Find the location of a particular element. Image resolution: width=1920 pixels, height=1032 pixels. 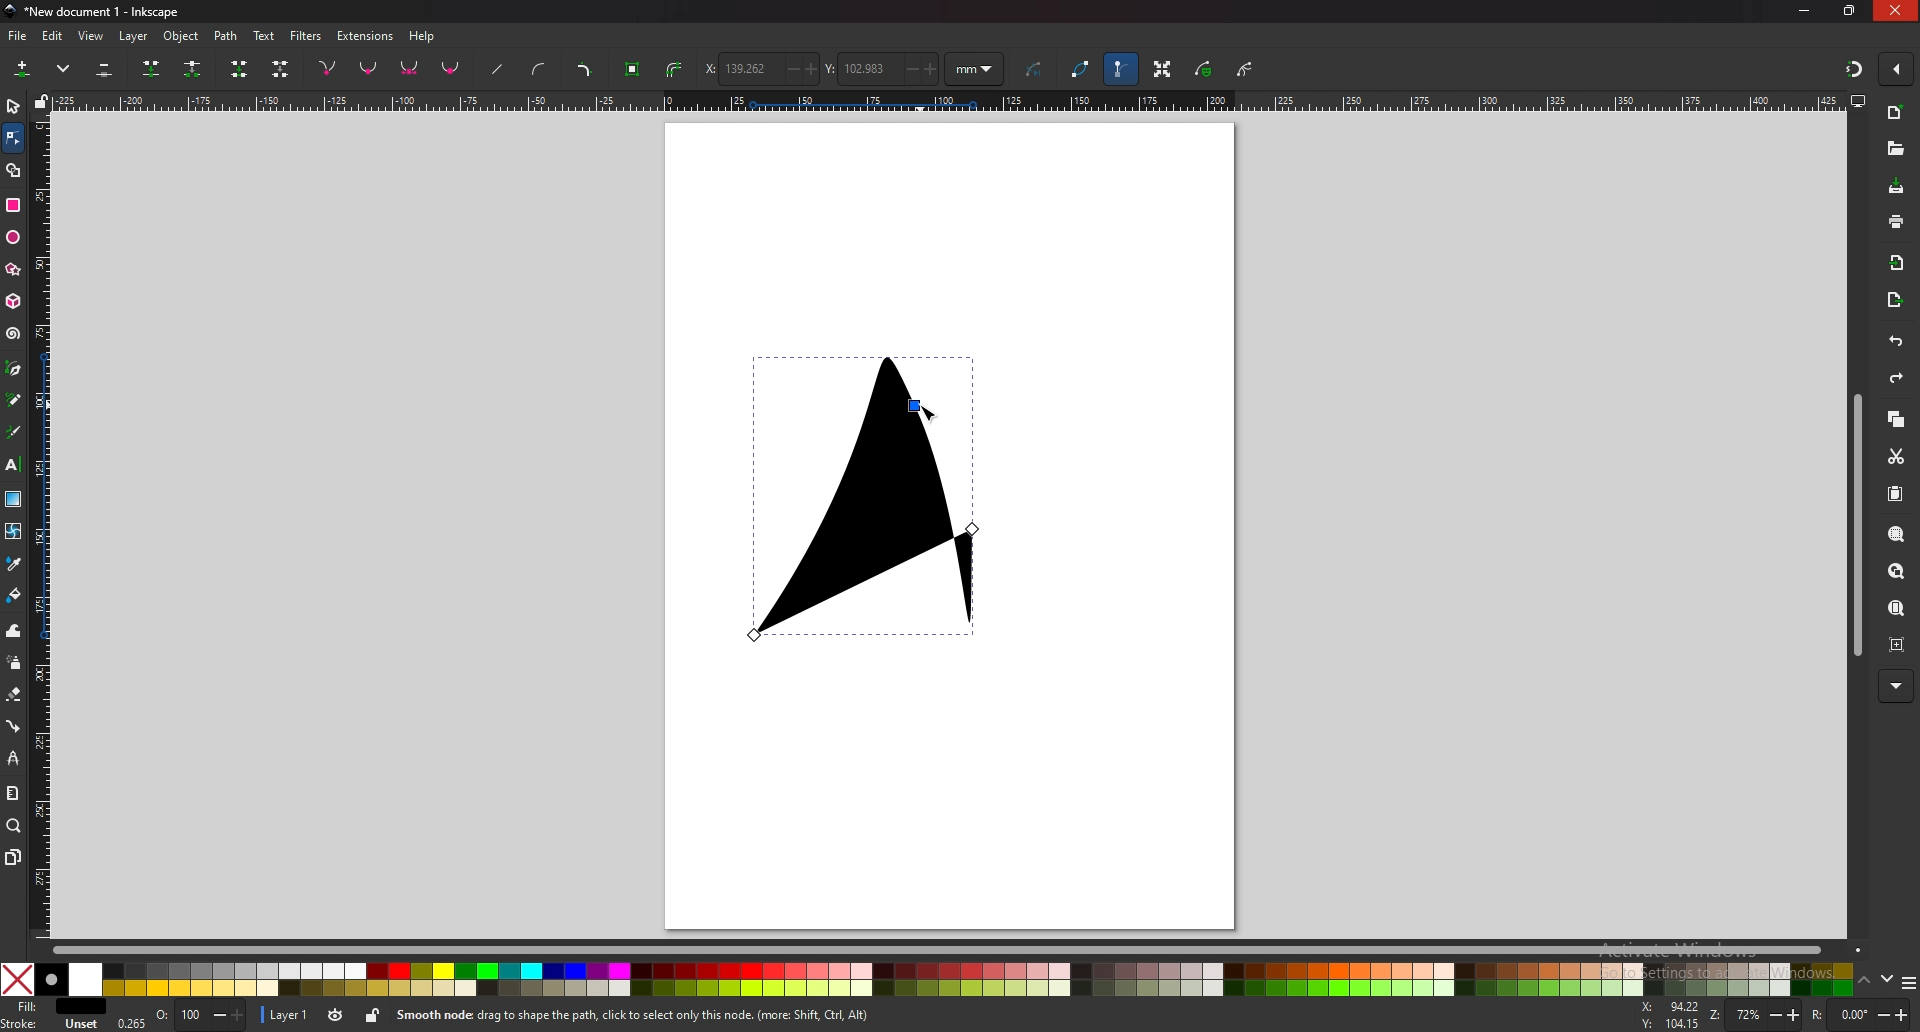

selector is located at coordinates (13, 105).